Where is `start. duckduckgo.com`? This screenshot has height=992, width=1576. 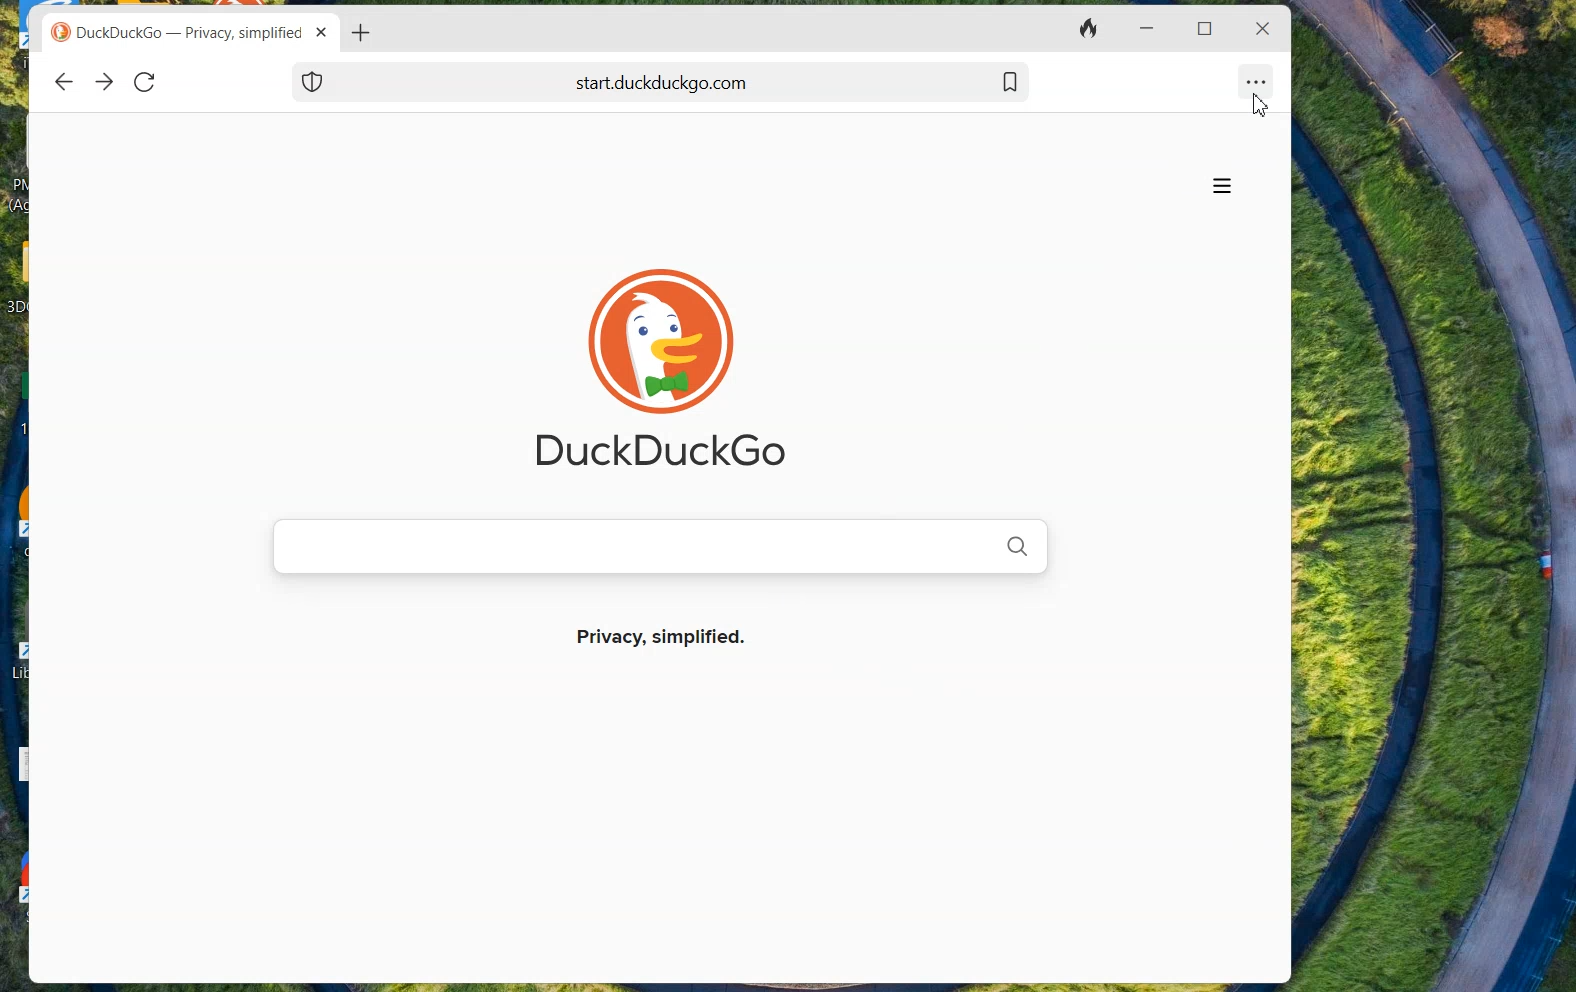 start. duckduckgo.com is located at coordinates (711, 81).